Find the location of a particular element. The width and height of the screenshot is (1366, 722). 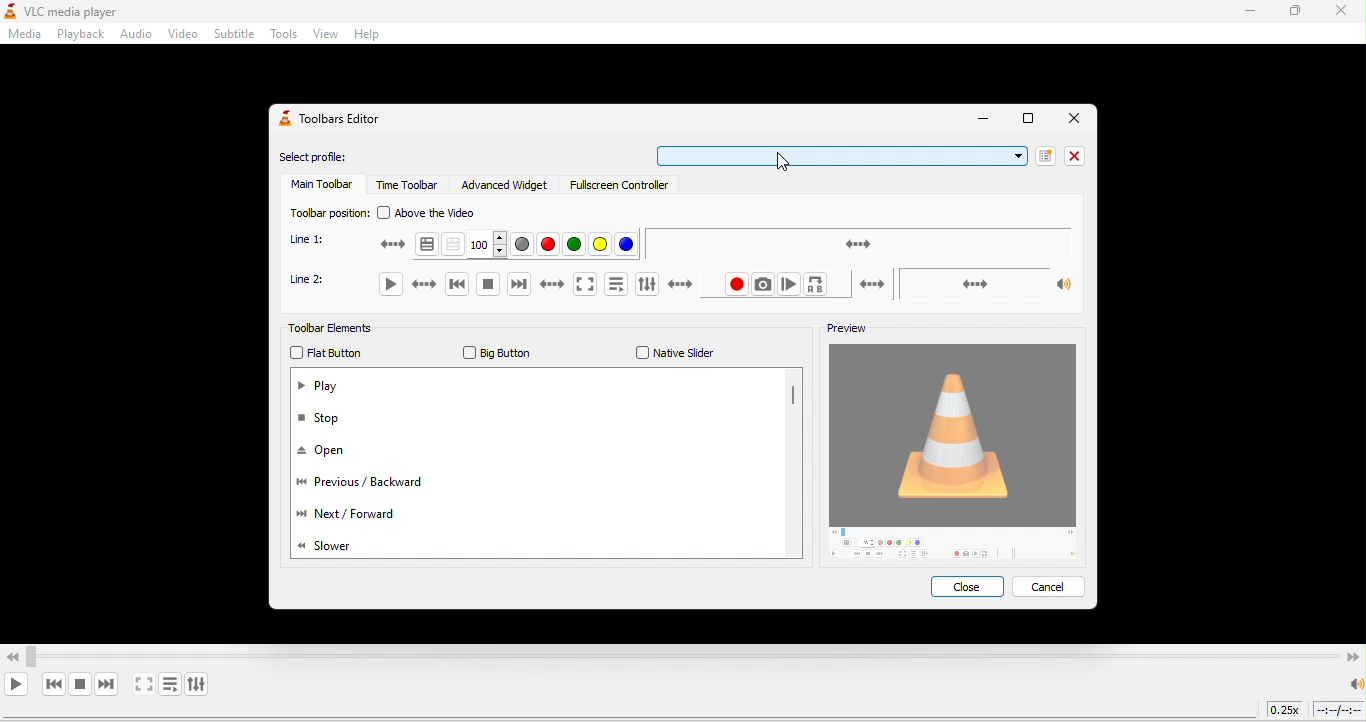

teletext activation is located at coordinates (403, 246).